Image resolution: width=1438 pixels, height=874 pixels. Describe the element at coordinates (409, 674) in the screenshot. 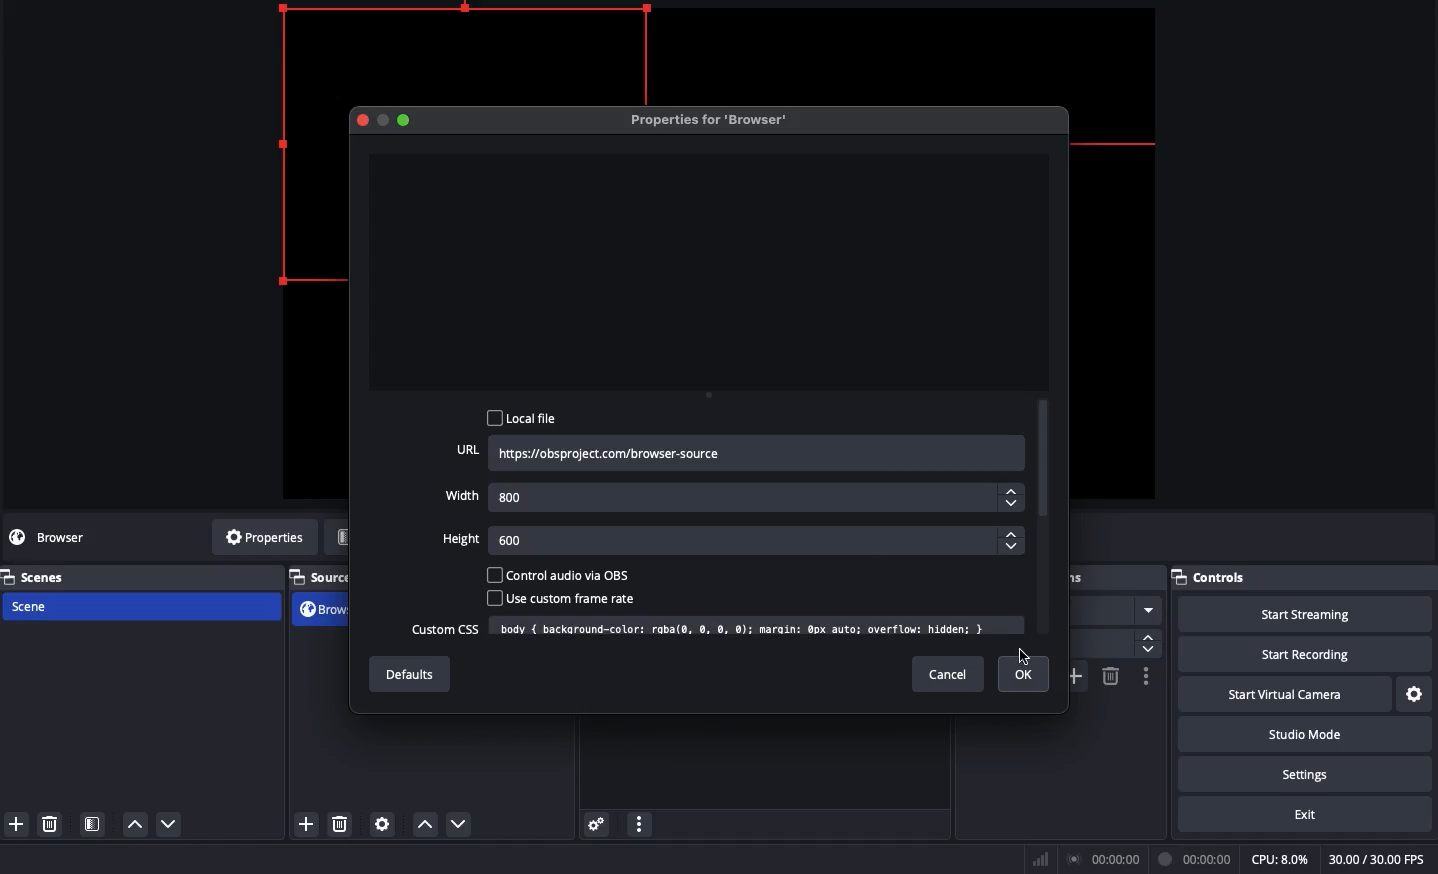

I see `Defaults` at that location.